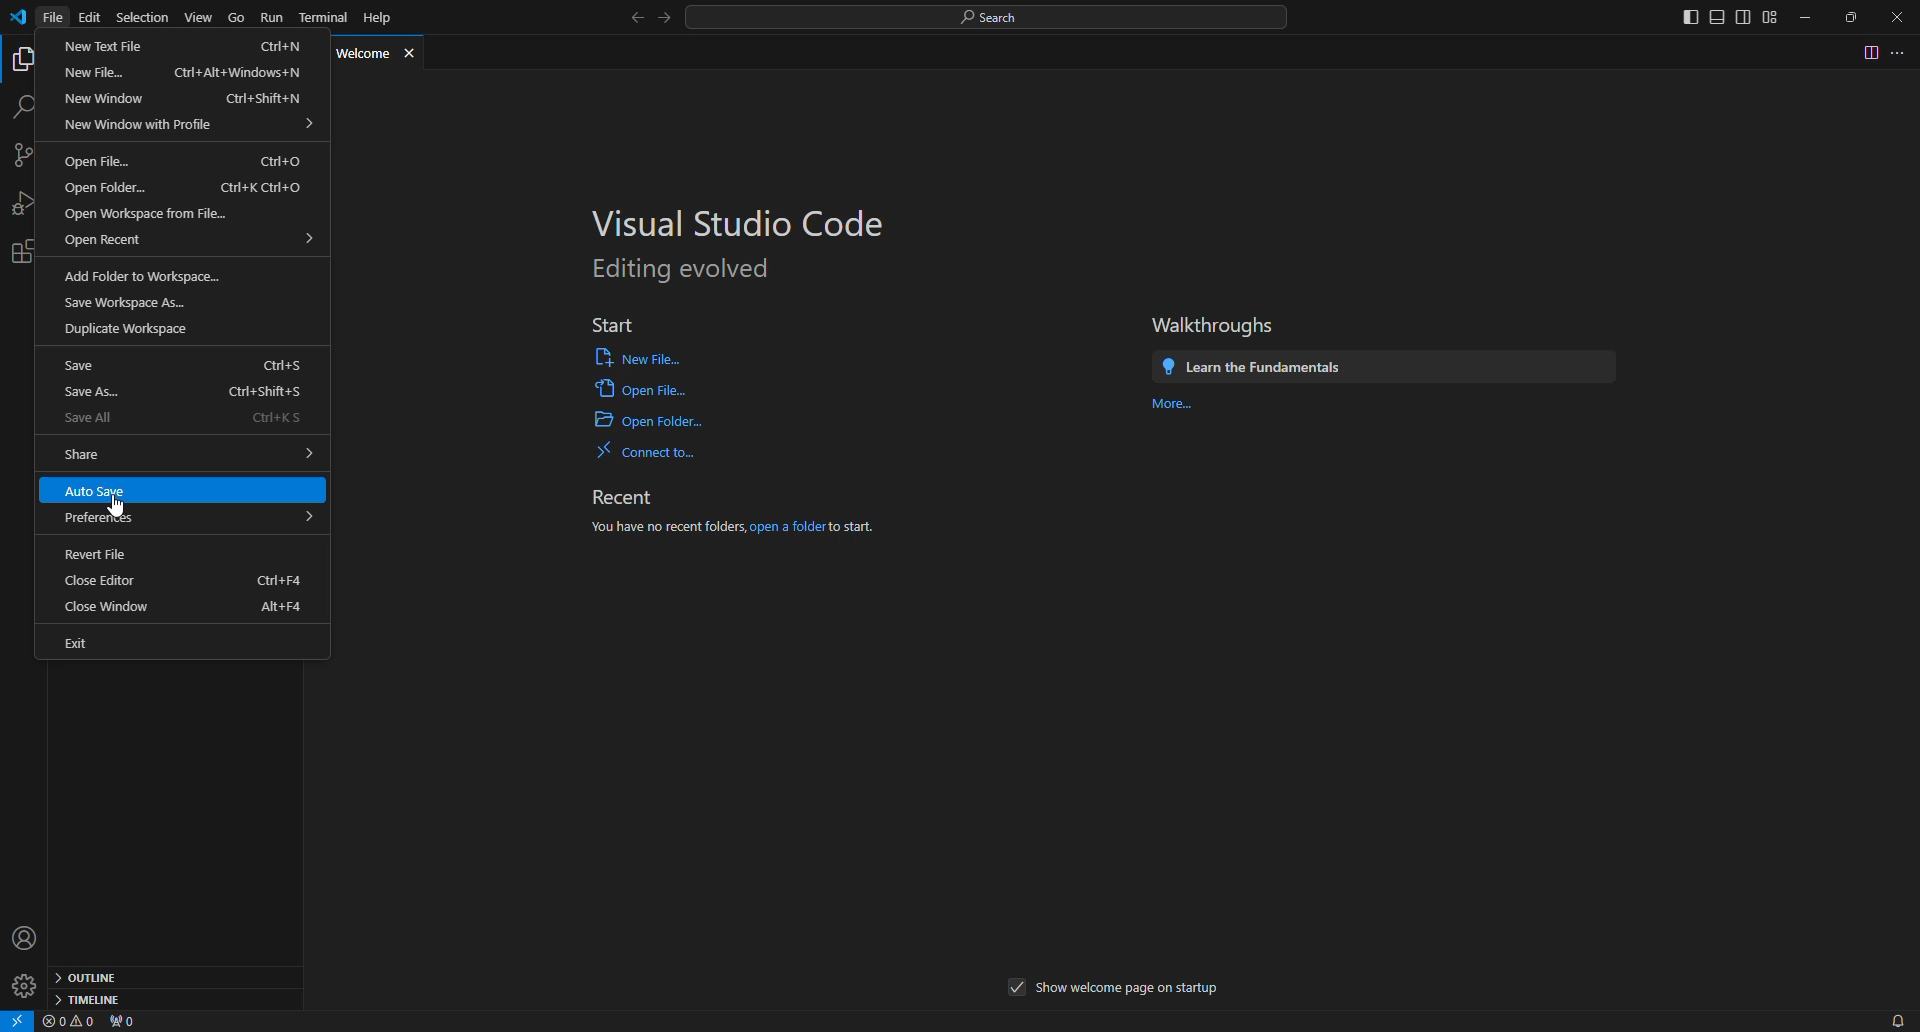 The height and width of the screenshot is (1032, 1920). I want to click on when checked this will be showed in startup, so click(1018, 988).